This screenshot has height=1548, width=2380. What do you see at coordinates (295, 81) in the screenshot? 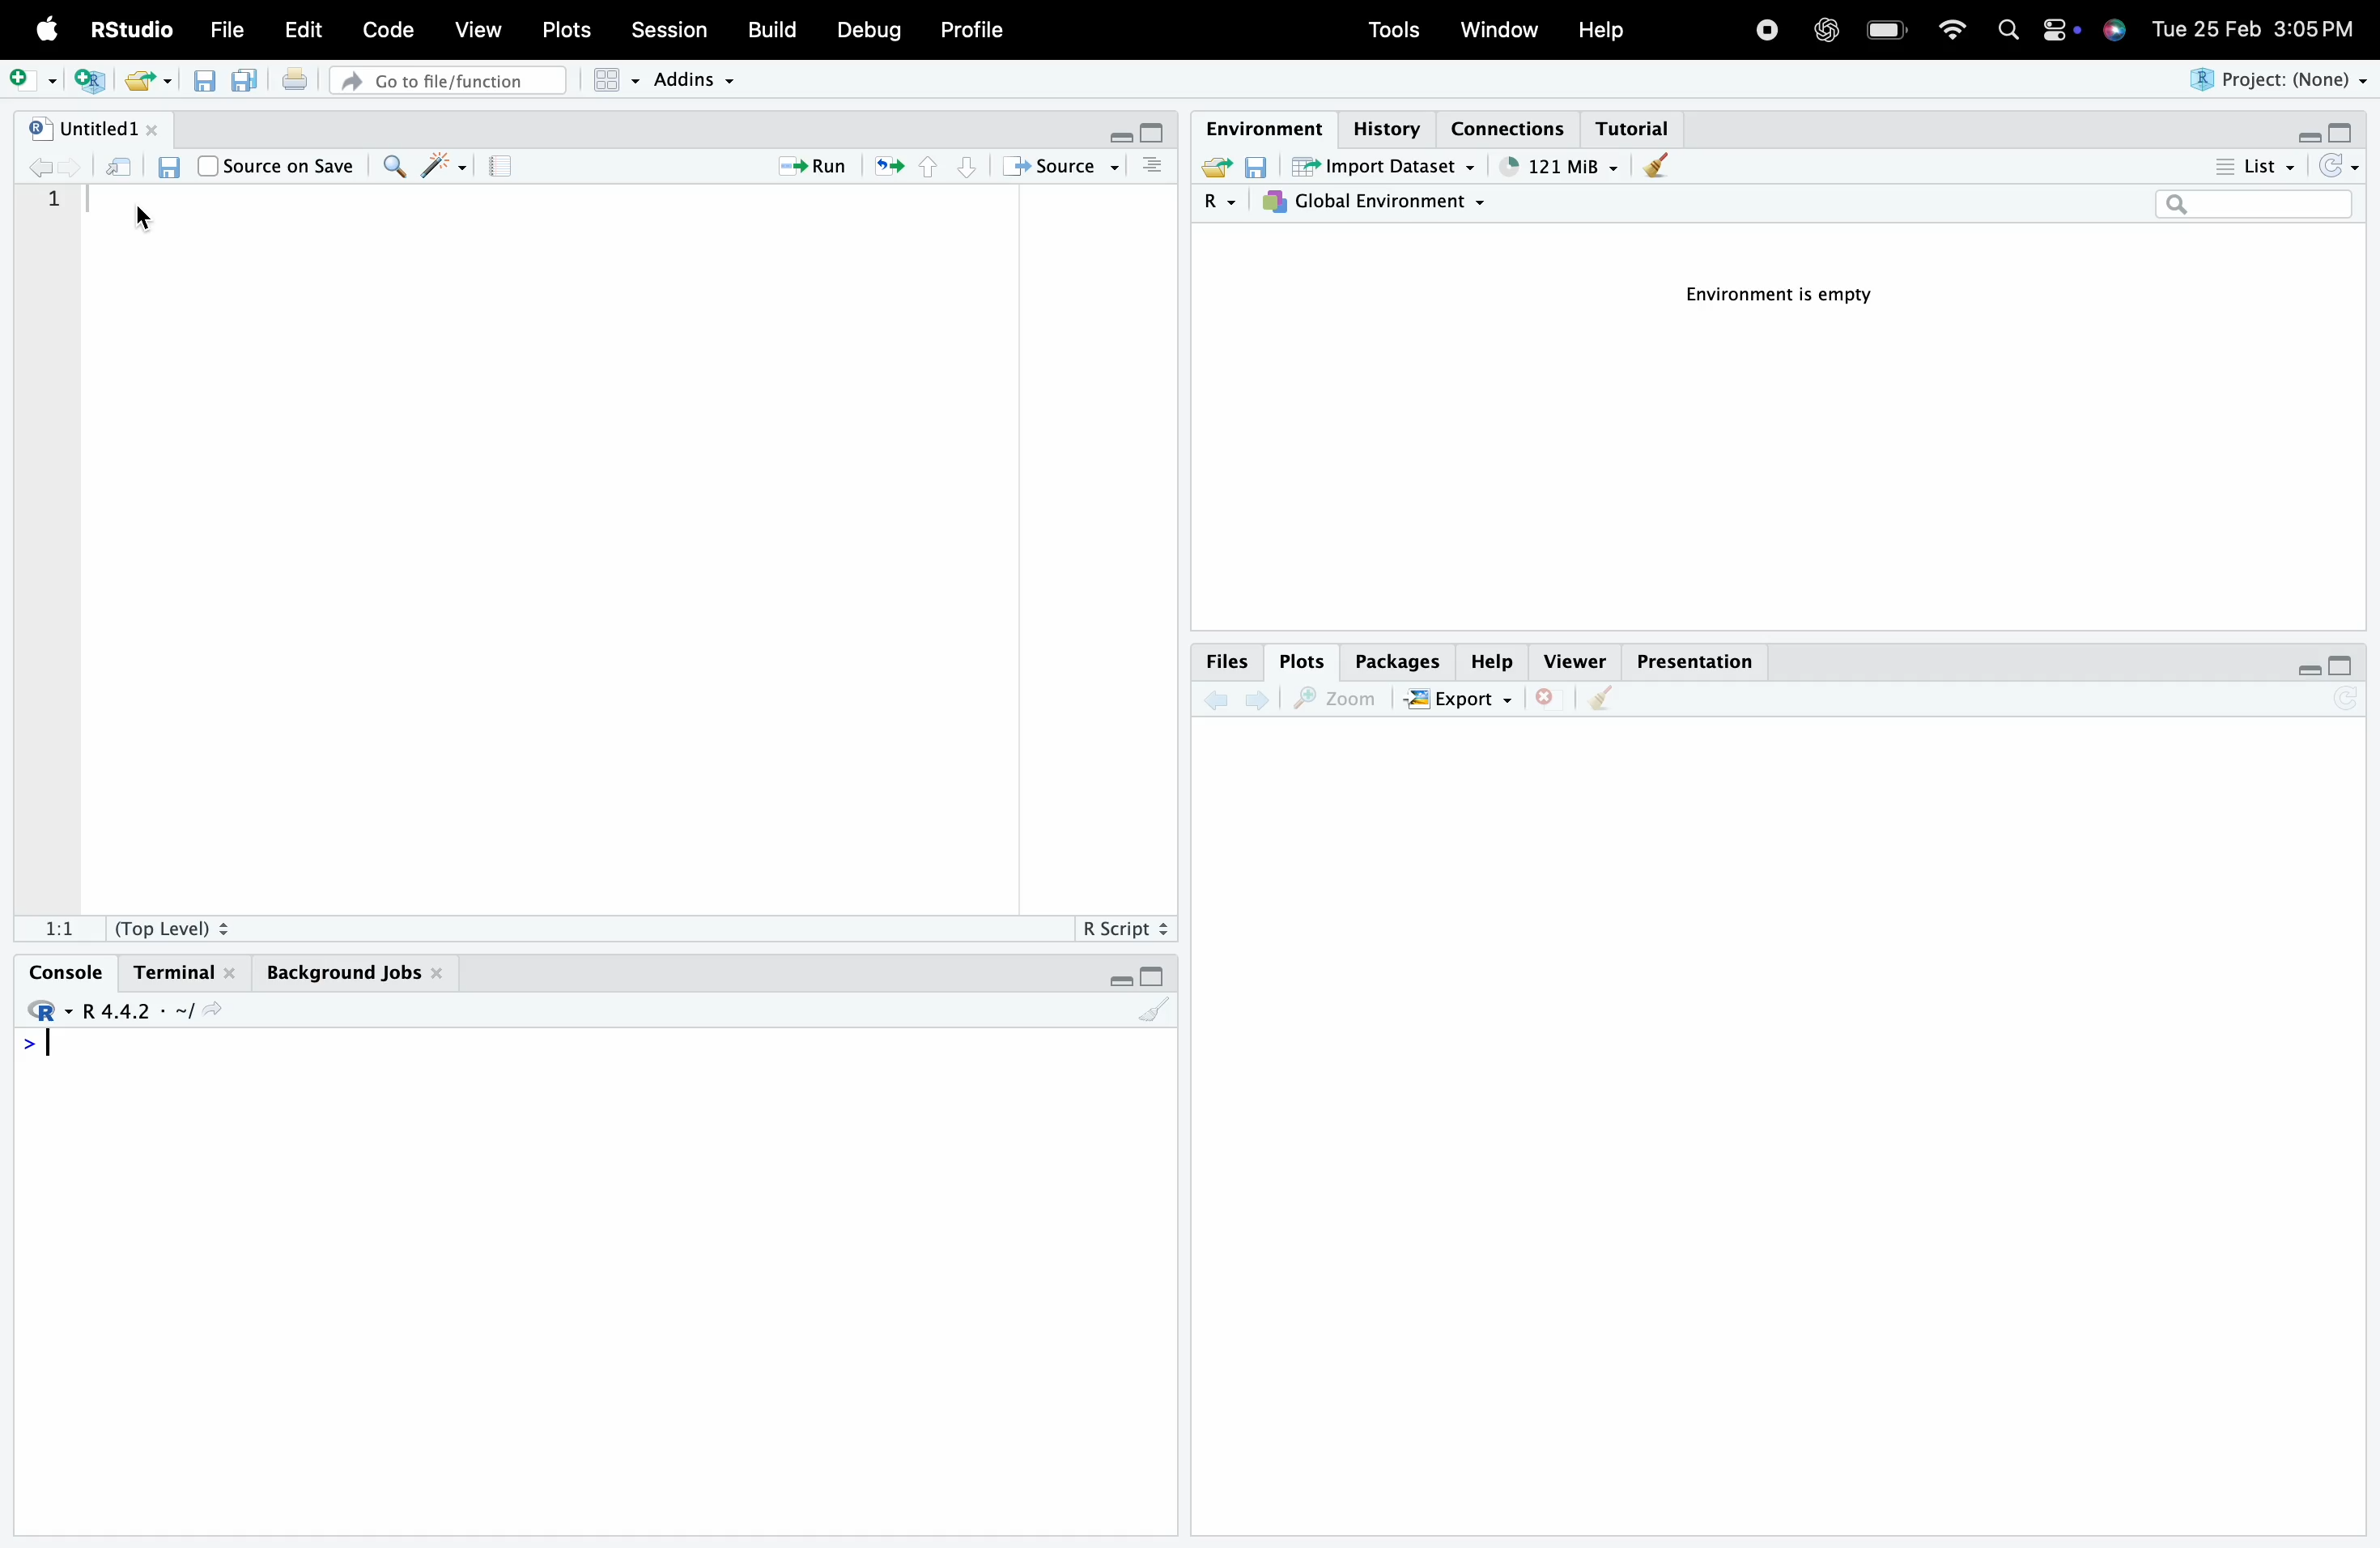
I see `Print the current file` at bounding box center [295, 81].